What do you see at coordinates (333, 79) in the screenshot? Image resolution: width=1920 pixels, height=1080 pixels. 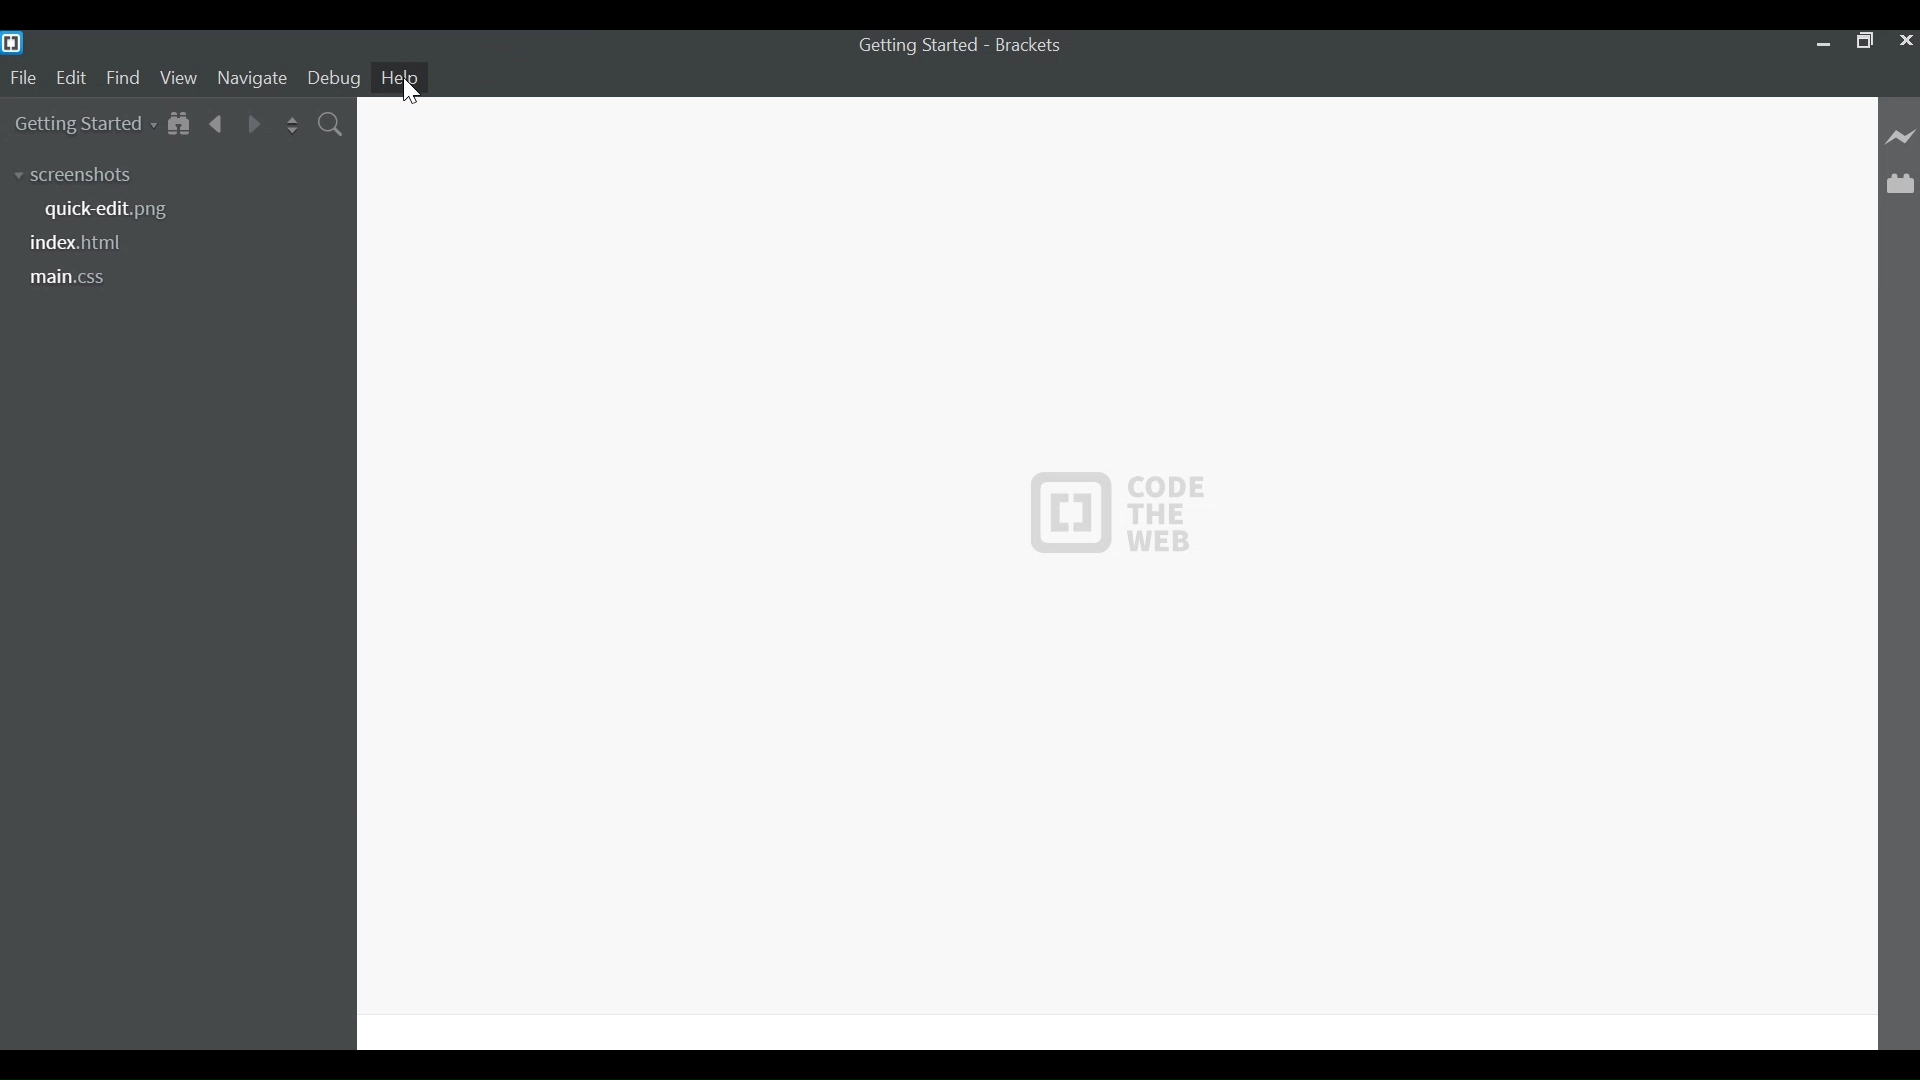 I see `Debug` at bounding box center [333, 79].